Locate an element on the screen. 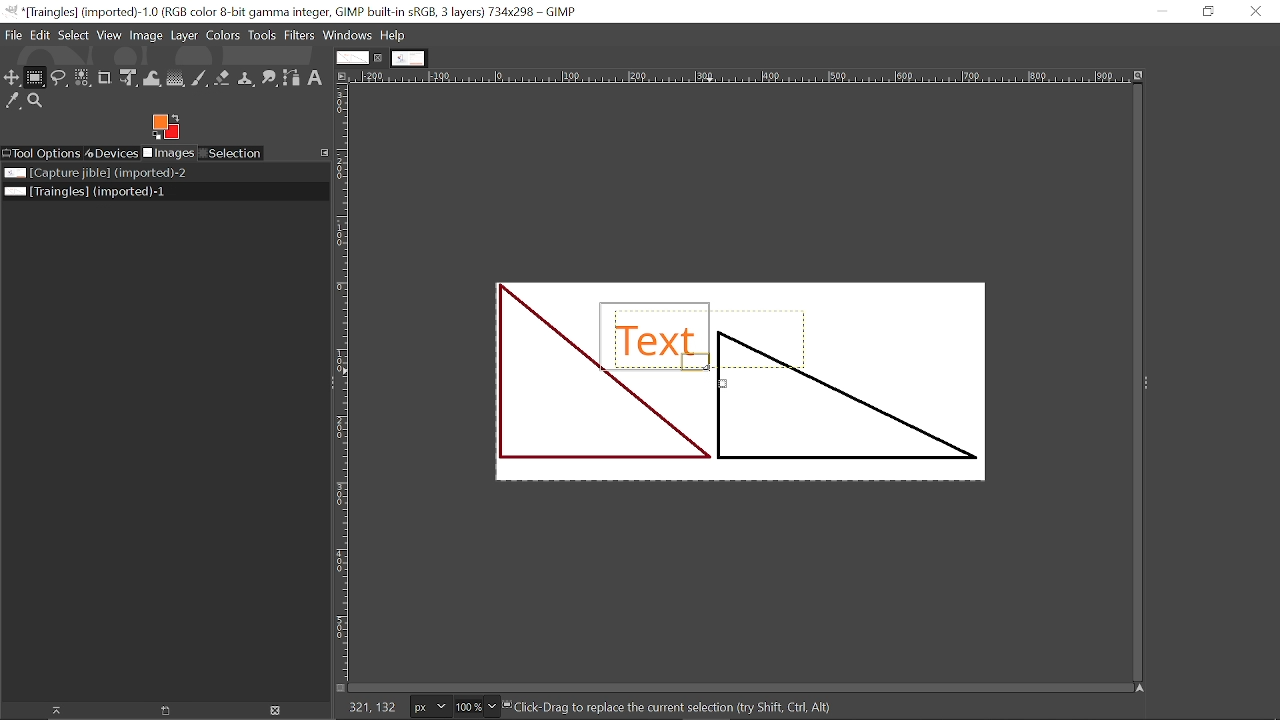 This screenshot has height=720, width=1280. Current window is located at coordinates (294, 12).